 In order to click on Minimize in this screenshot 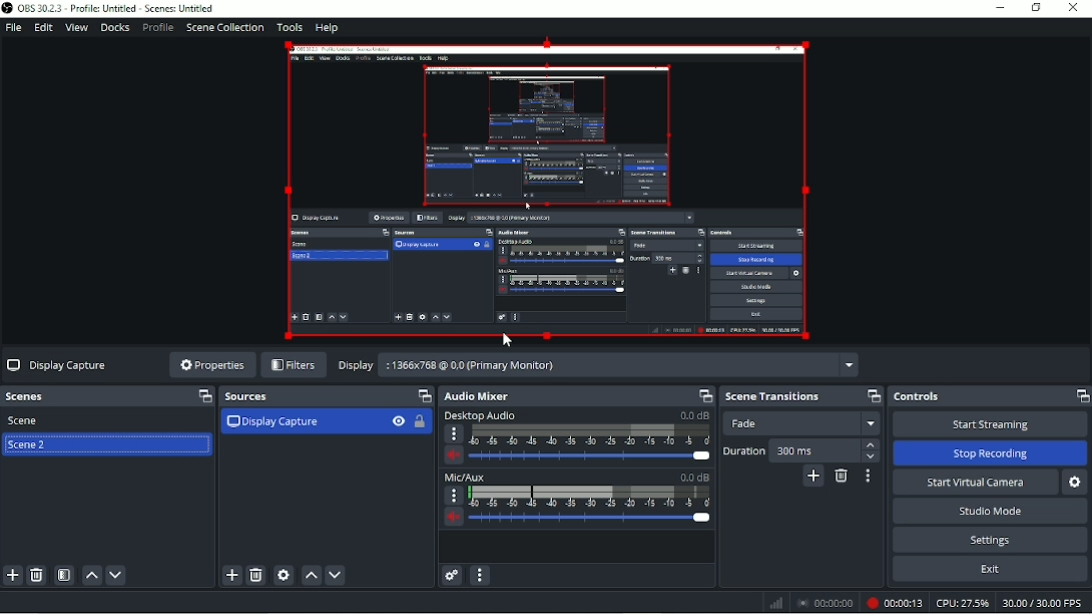, I will do `click(1000, 7)`.